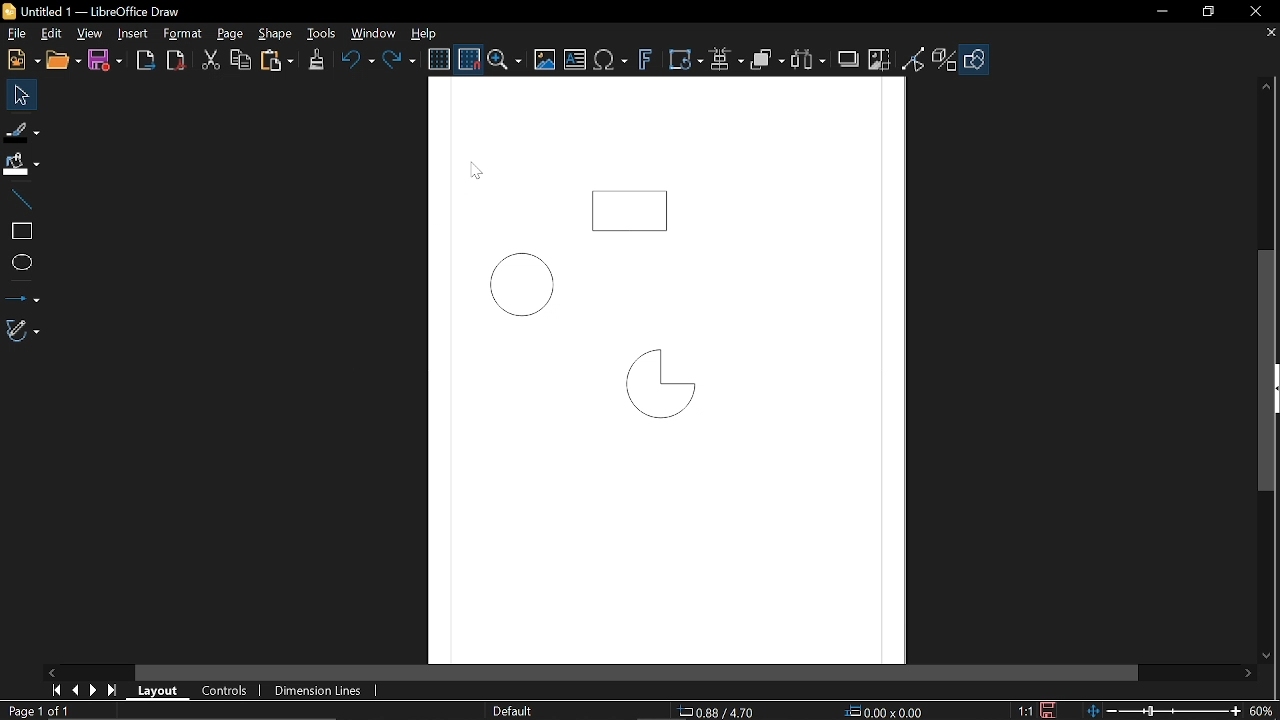 The height and width of the screenshot is (720, 1280). Describe the element at coordinates (226, 35) in the screenshot. I see `Page` at that location.